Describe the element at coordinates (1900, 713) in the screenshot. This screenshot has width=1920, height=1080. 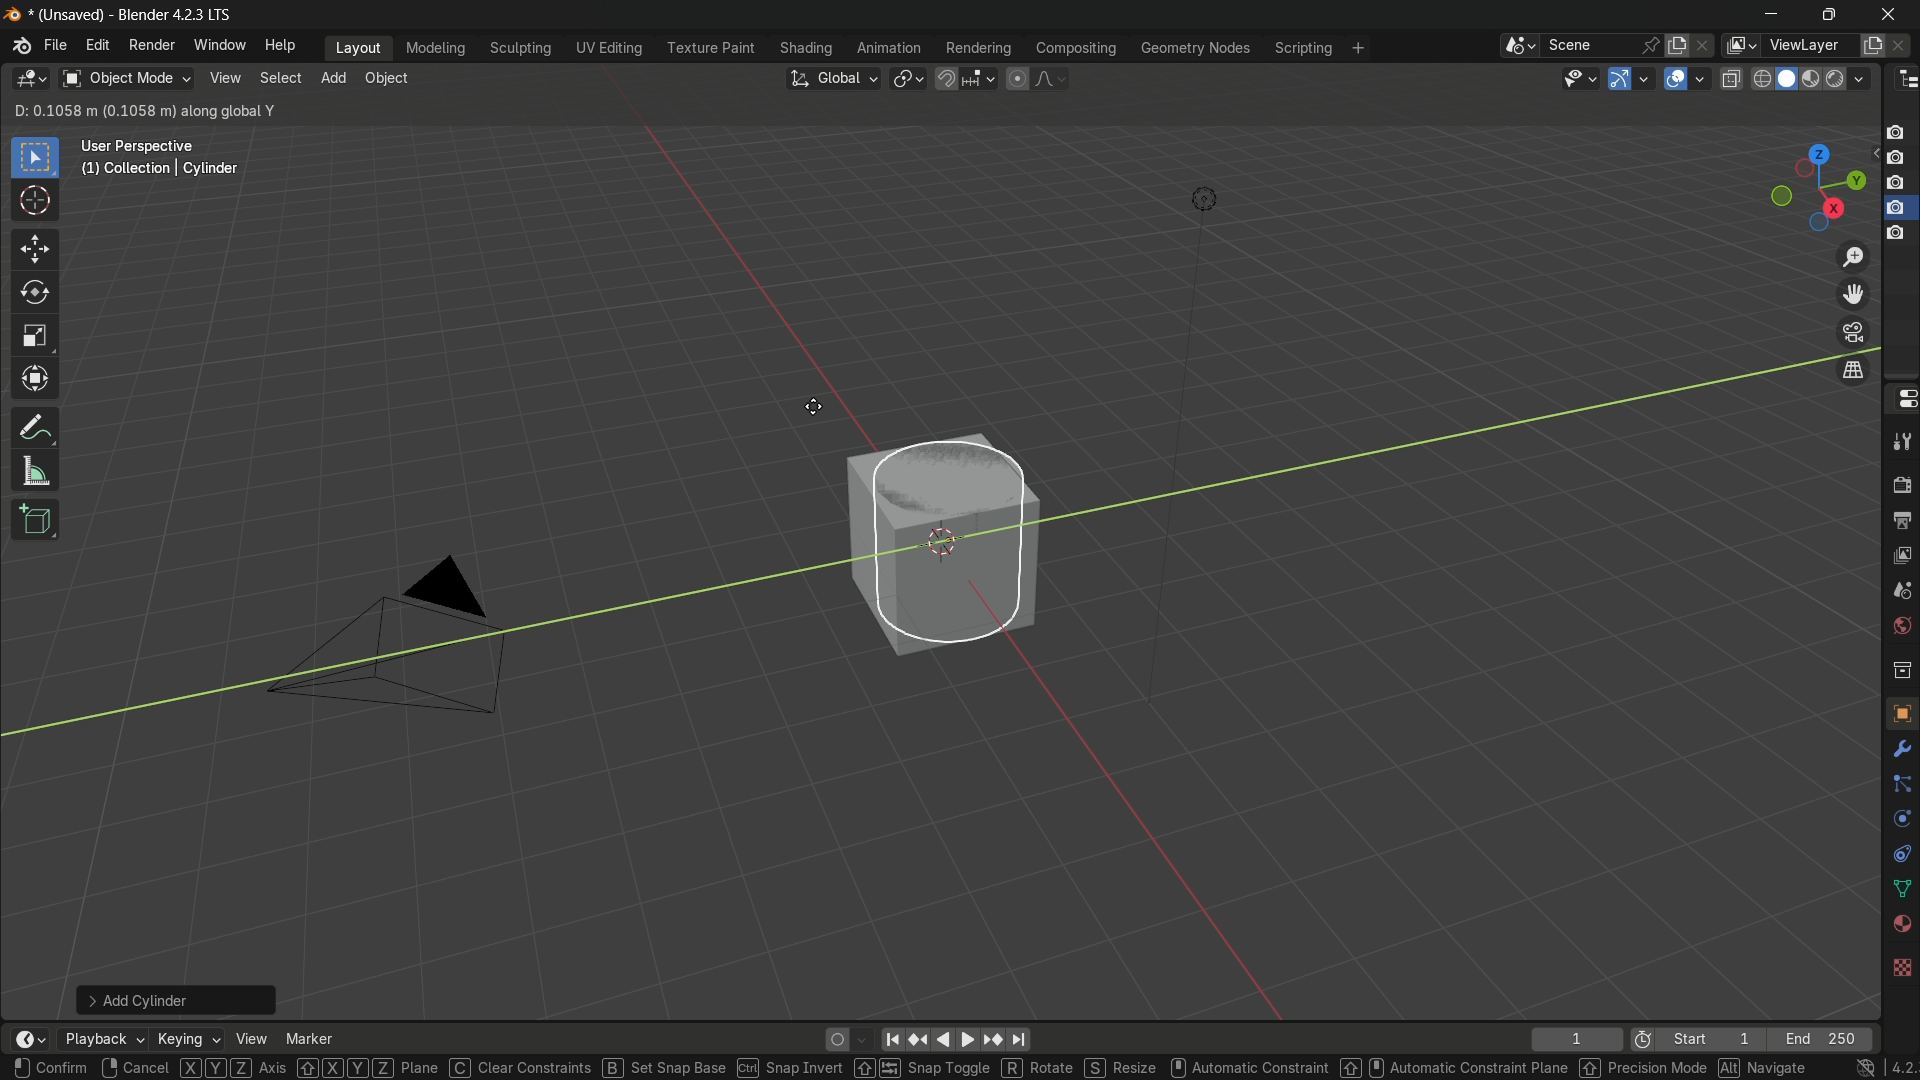
I see `texture` at that location.